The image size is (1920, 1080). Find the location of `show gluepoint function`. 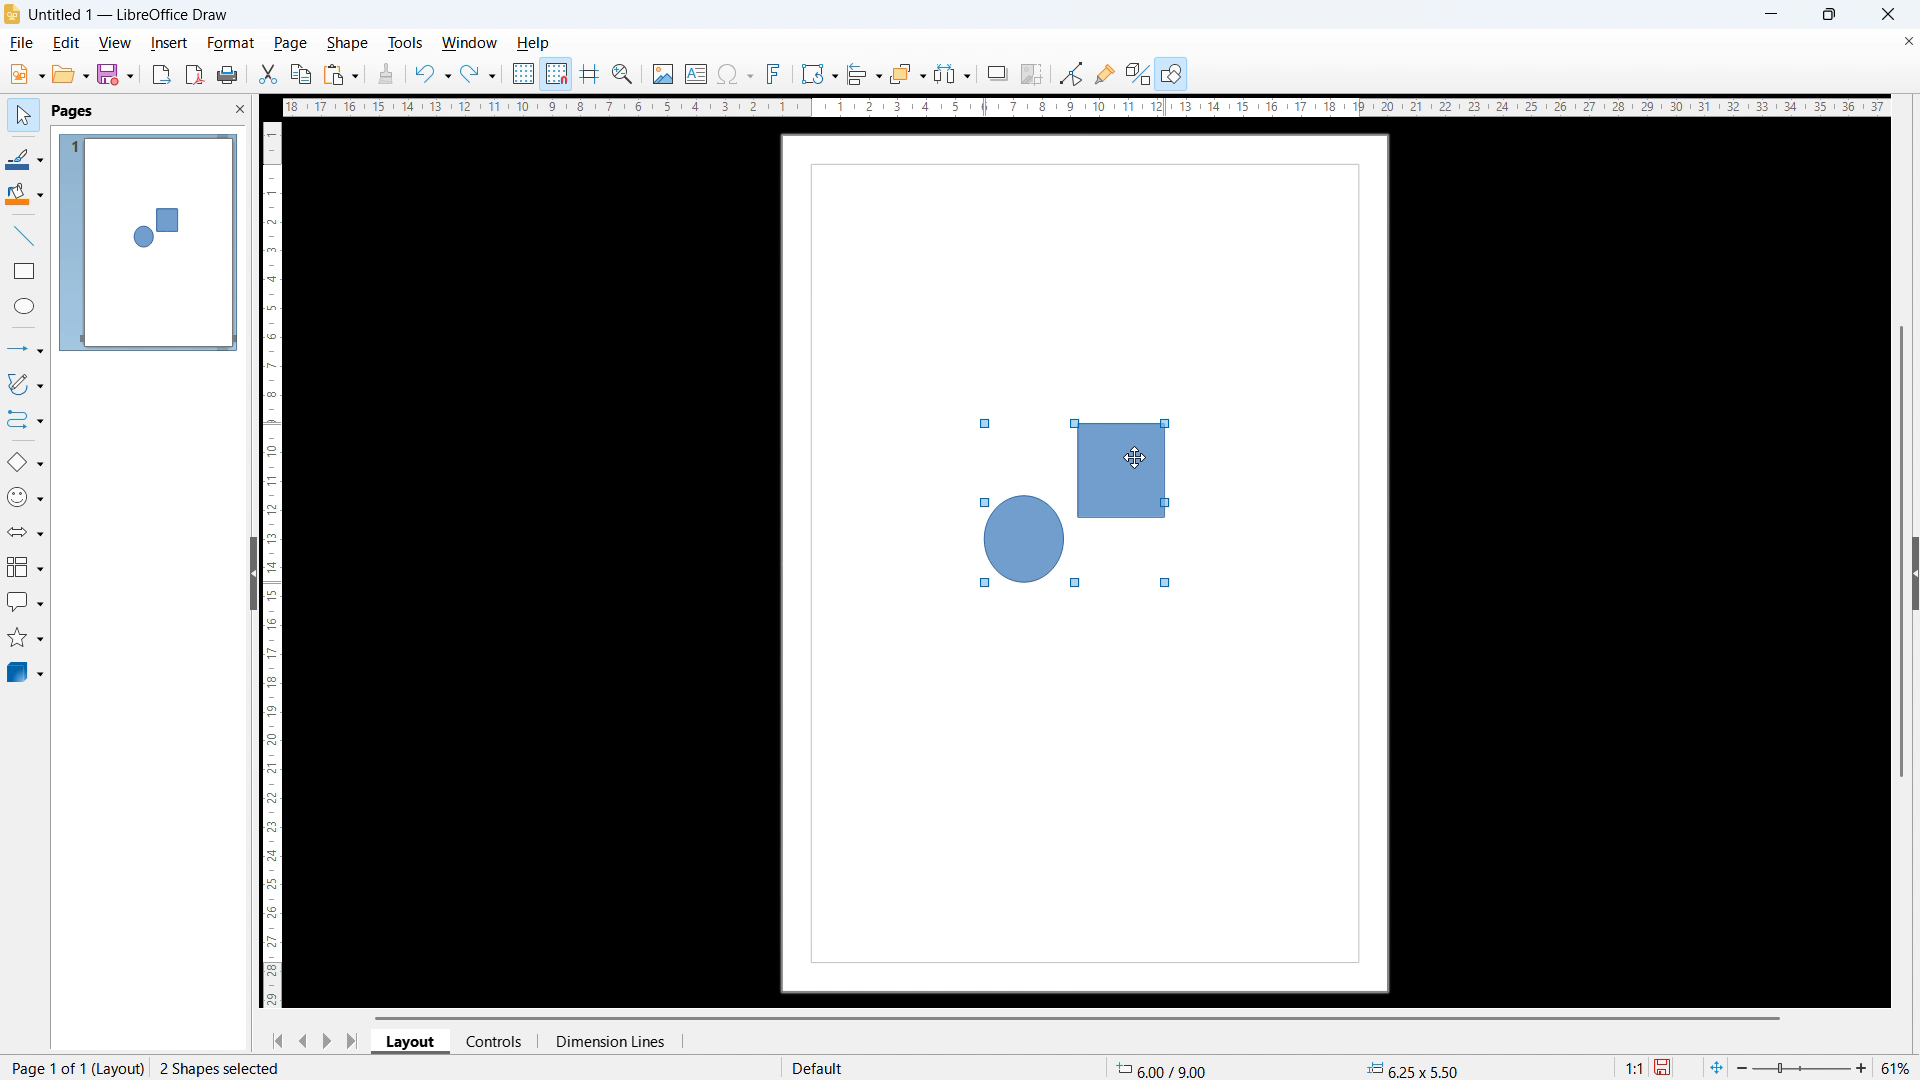

show gluepoint function is located at coordinates (1106, 73).